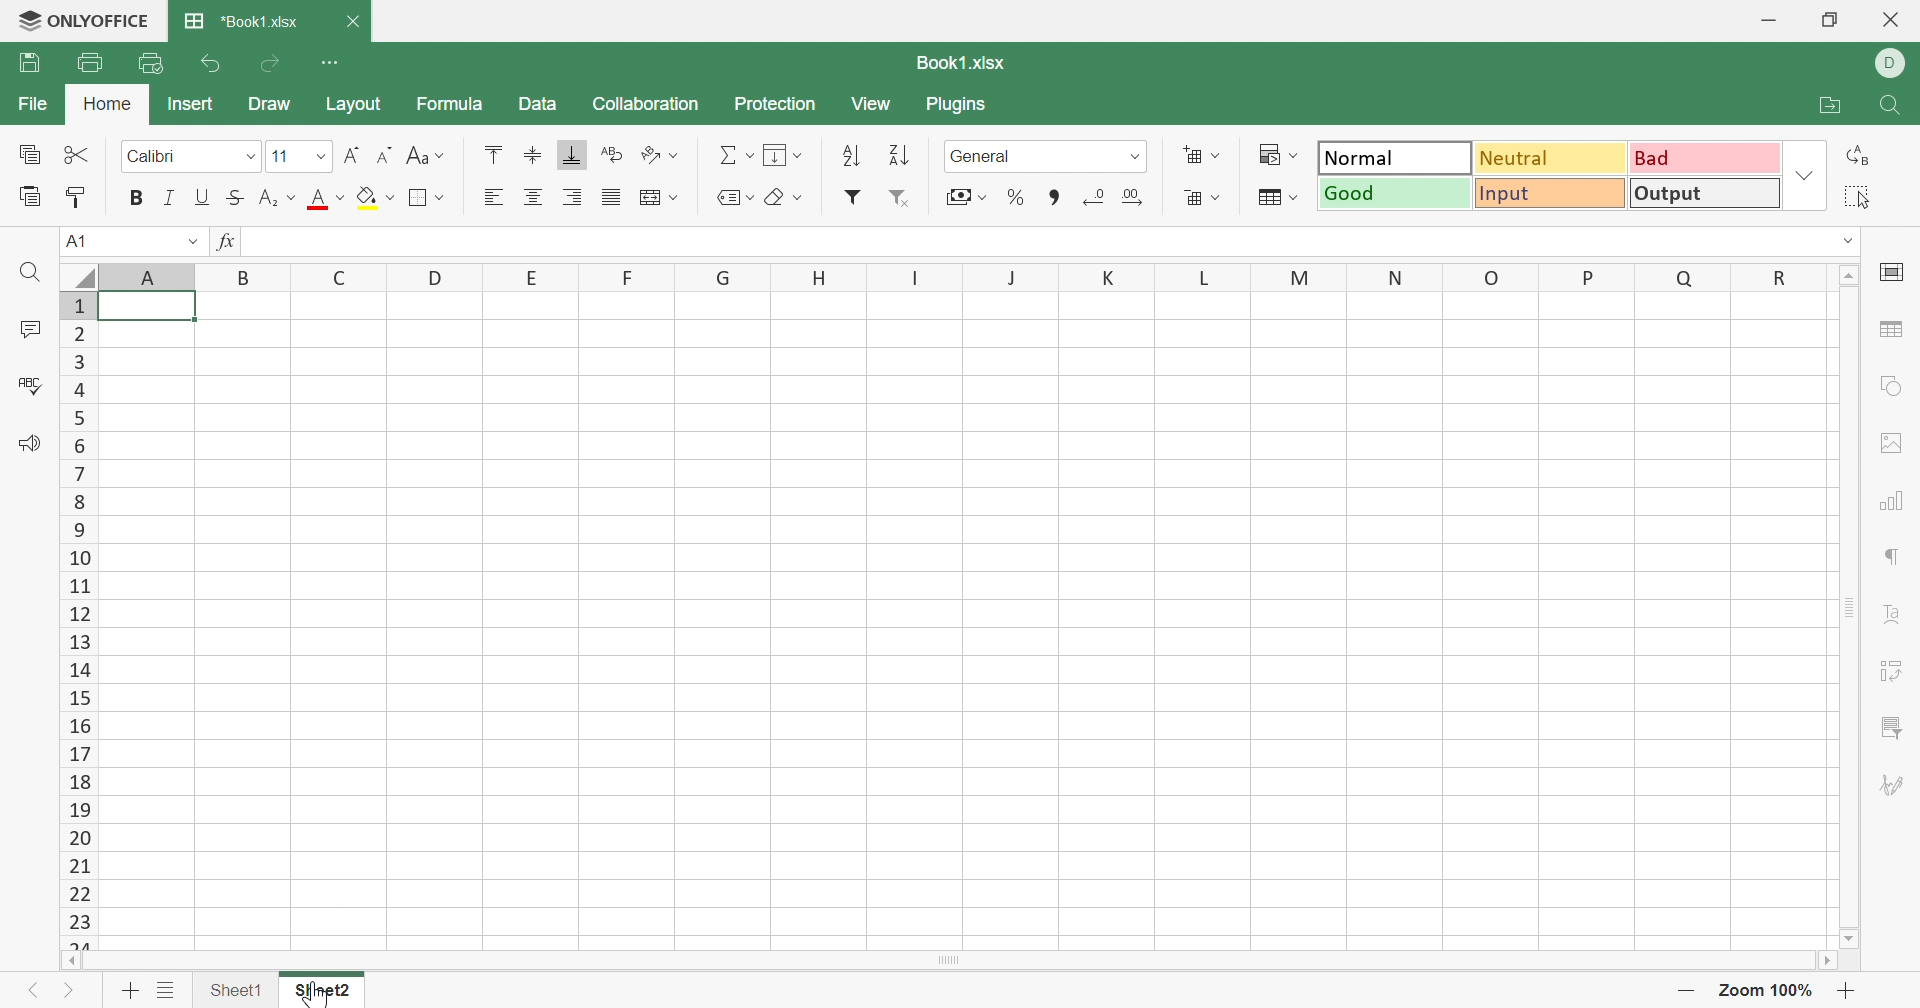 This screenshot has width=1920, height=1008. What do you see at coordinates (246, 18) in the screenshot?
I see `*Book1.xlsx` at bounding box center [246, 18].